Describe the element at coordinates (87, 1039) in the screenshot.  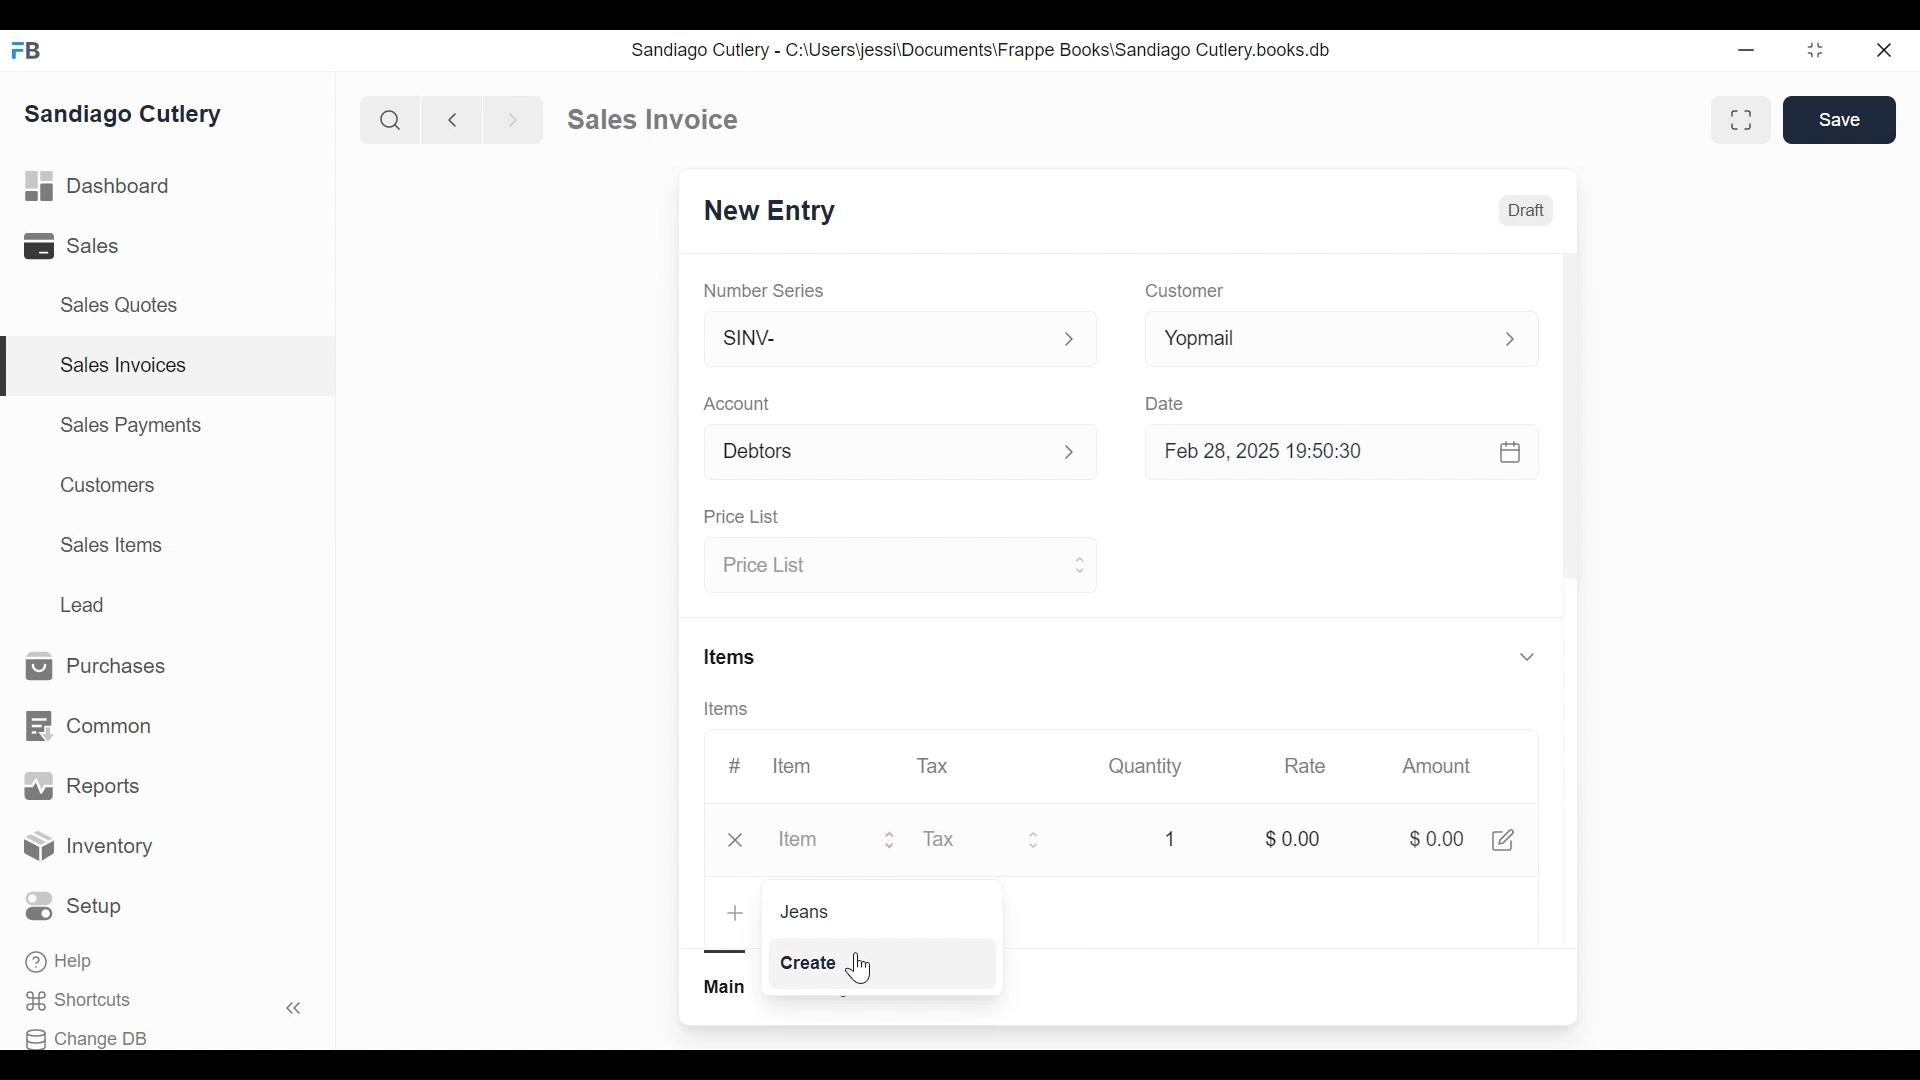
I see `Change DB` at that location.